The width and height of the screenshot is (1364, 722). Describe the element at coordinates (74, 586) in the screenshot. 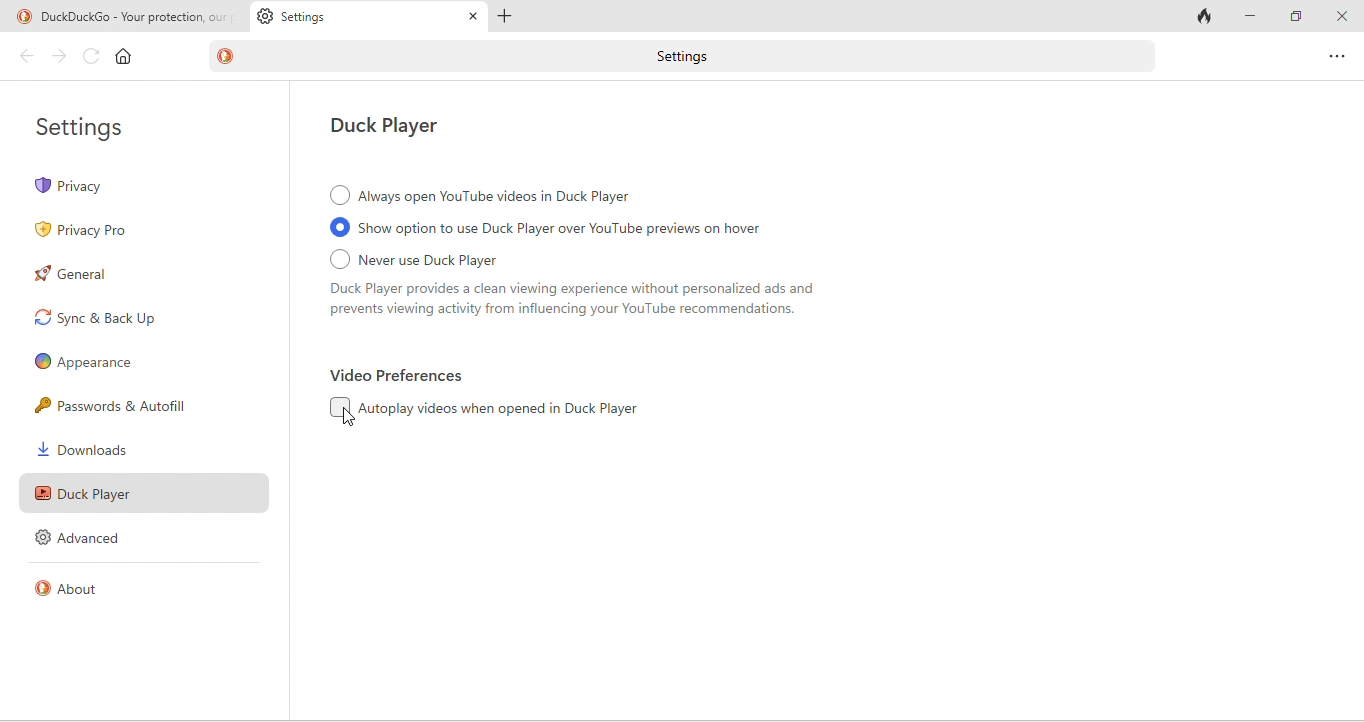

I see `about` at that location.